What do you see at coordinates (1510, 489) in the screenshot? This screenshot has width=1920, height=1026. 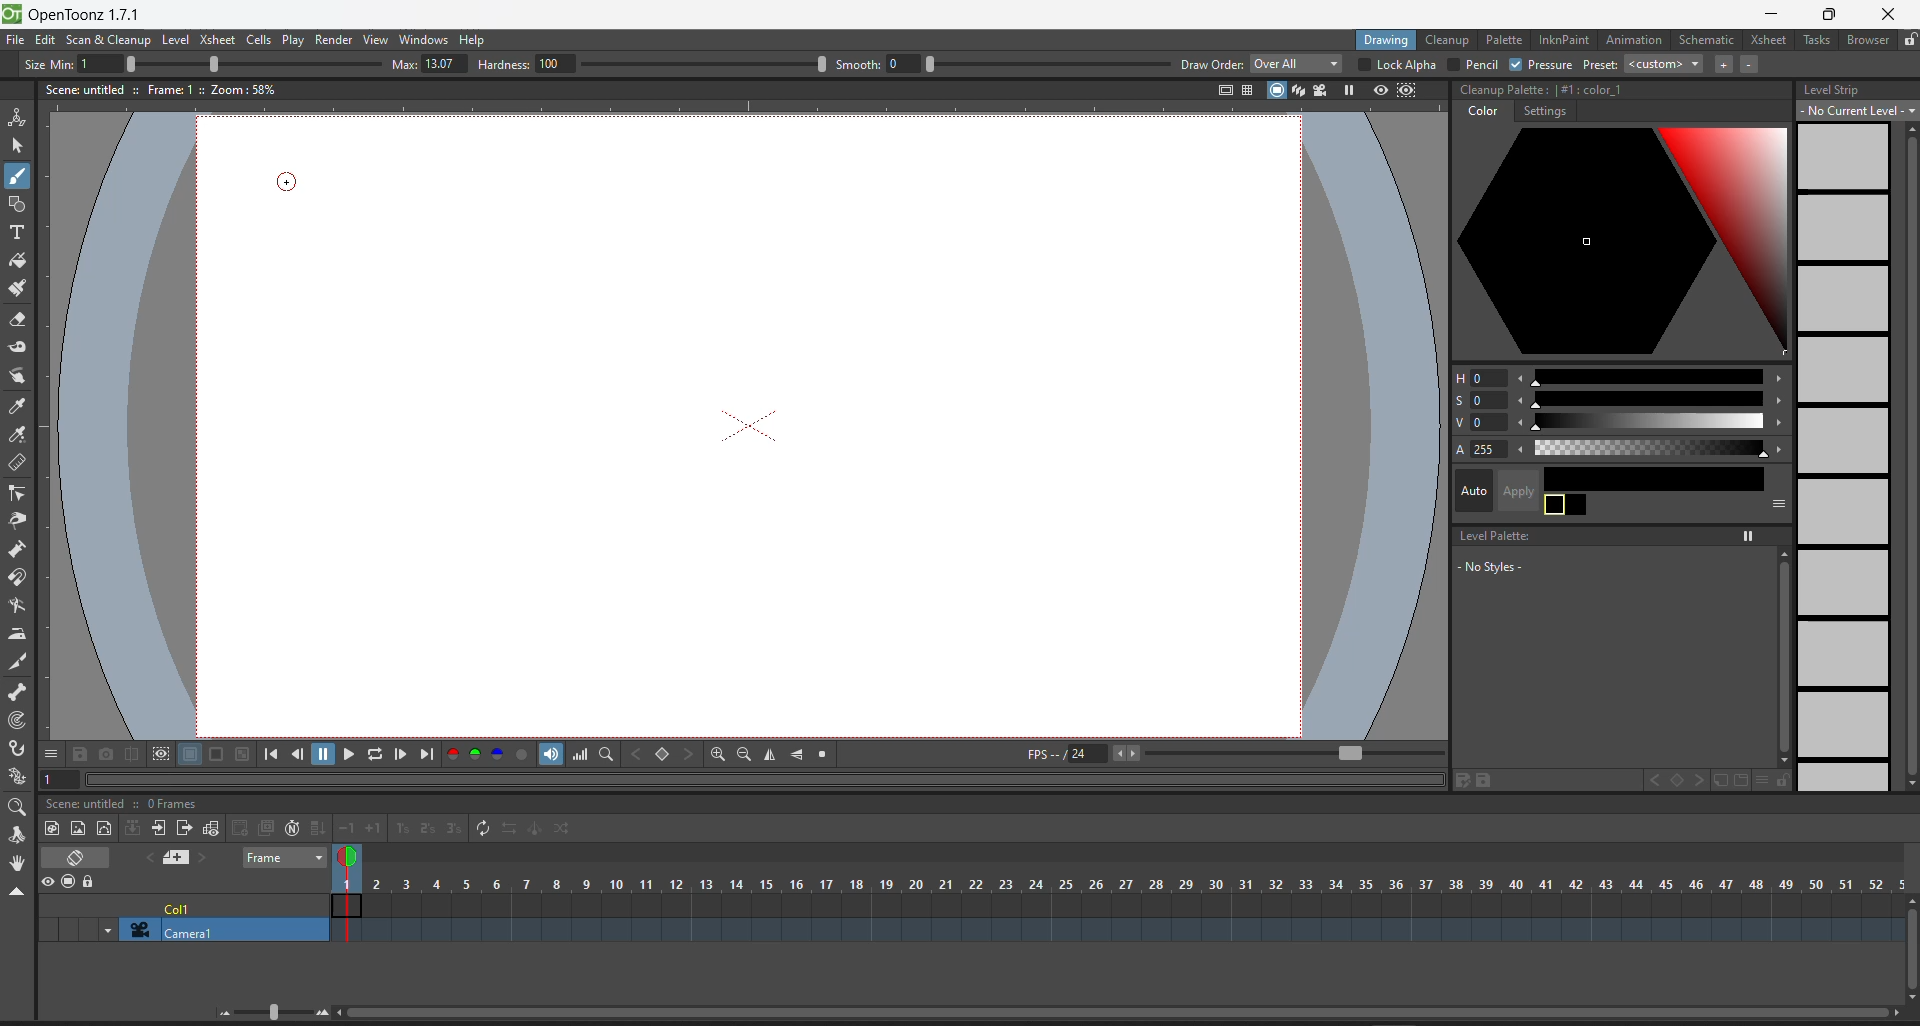 I see `apply` at bounding box center [1510, 489].